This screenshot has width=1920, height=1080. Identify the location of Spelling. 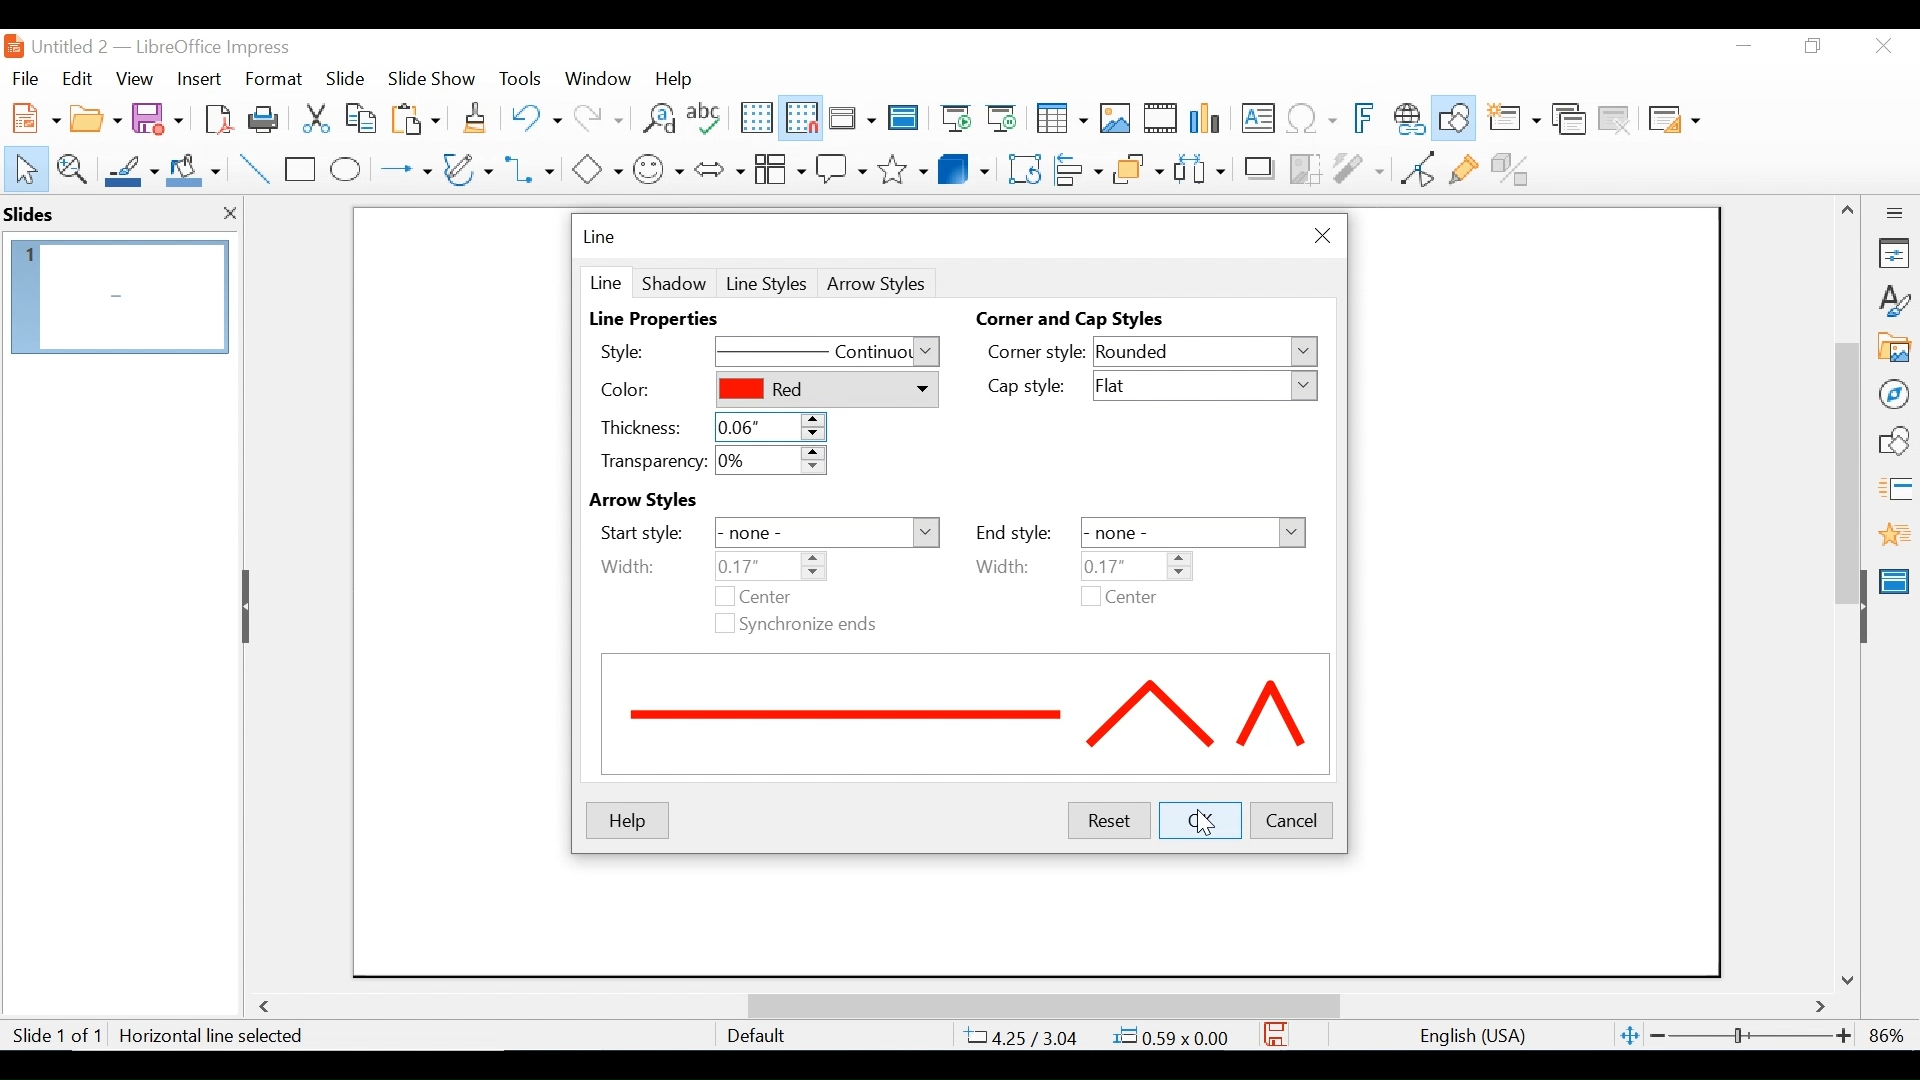
(707, 117).